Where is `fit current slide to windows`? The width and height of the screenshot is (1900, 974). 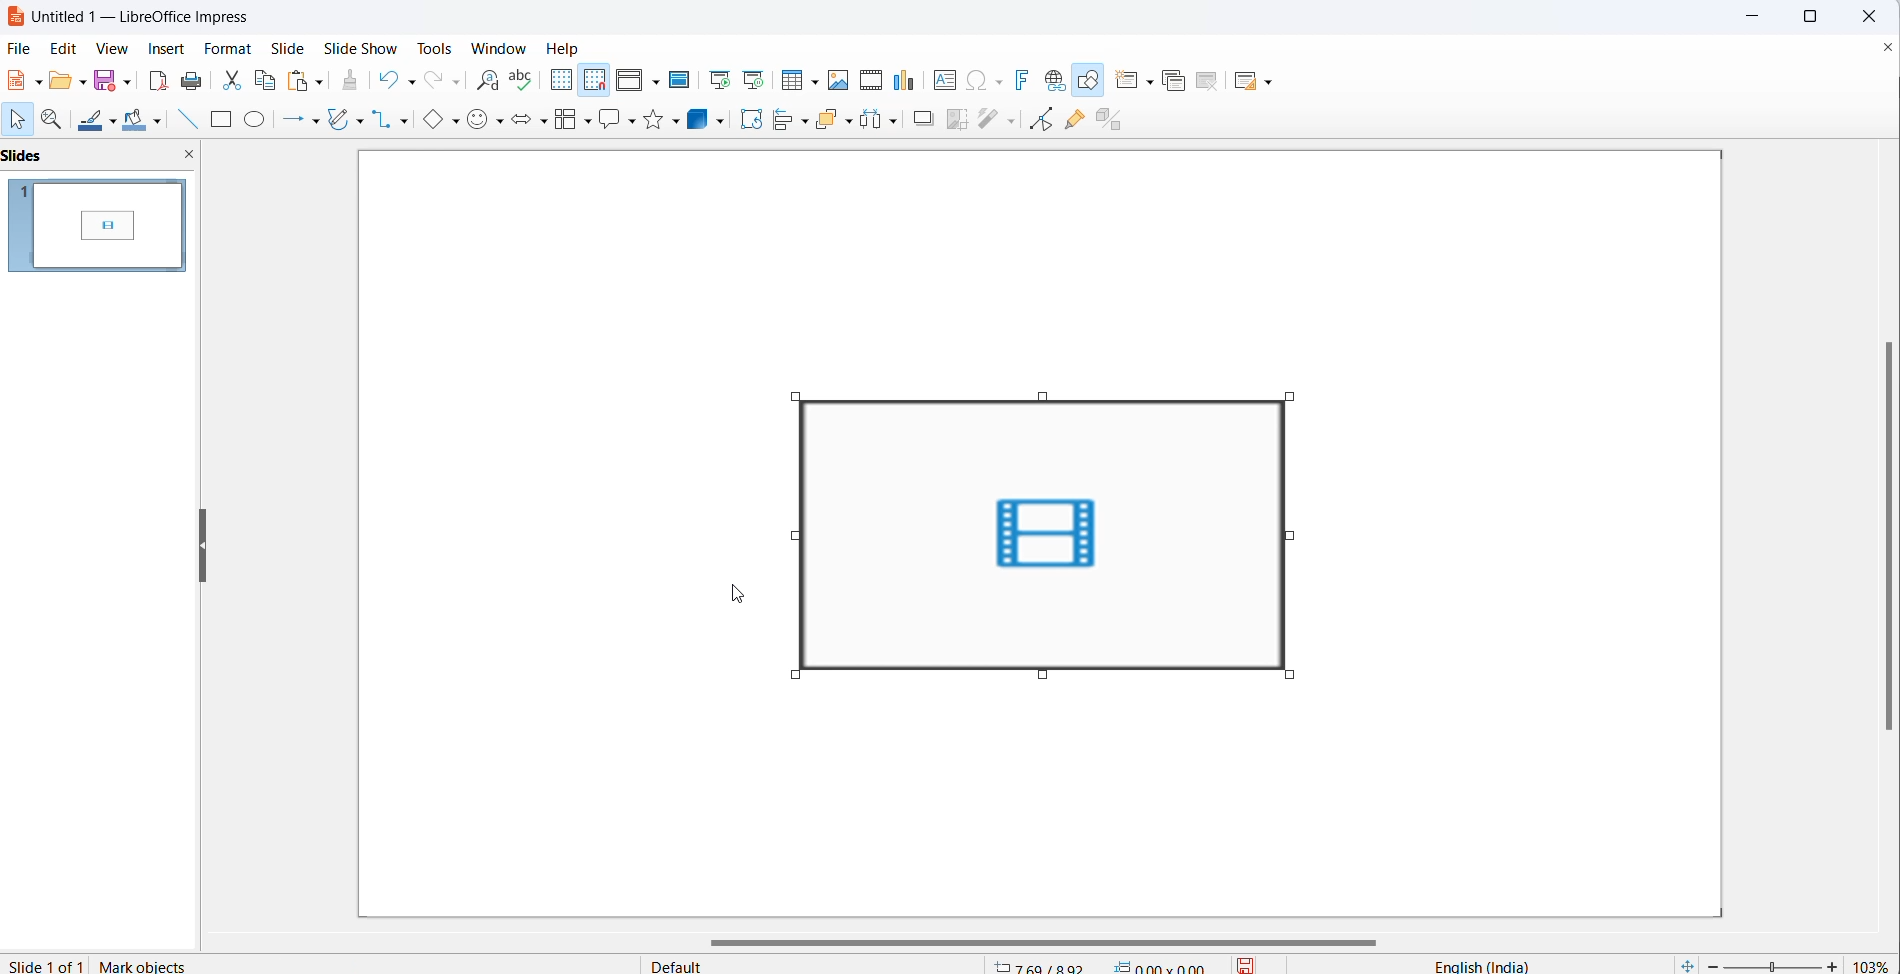
fit current slide to windows is located at coordinates (1685, 964).